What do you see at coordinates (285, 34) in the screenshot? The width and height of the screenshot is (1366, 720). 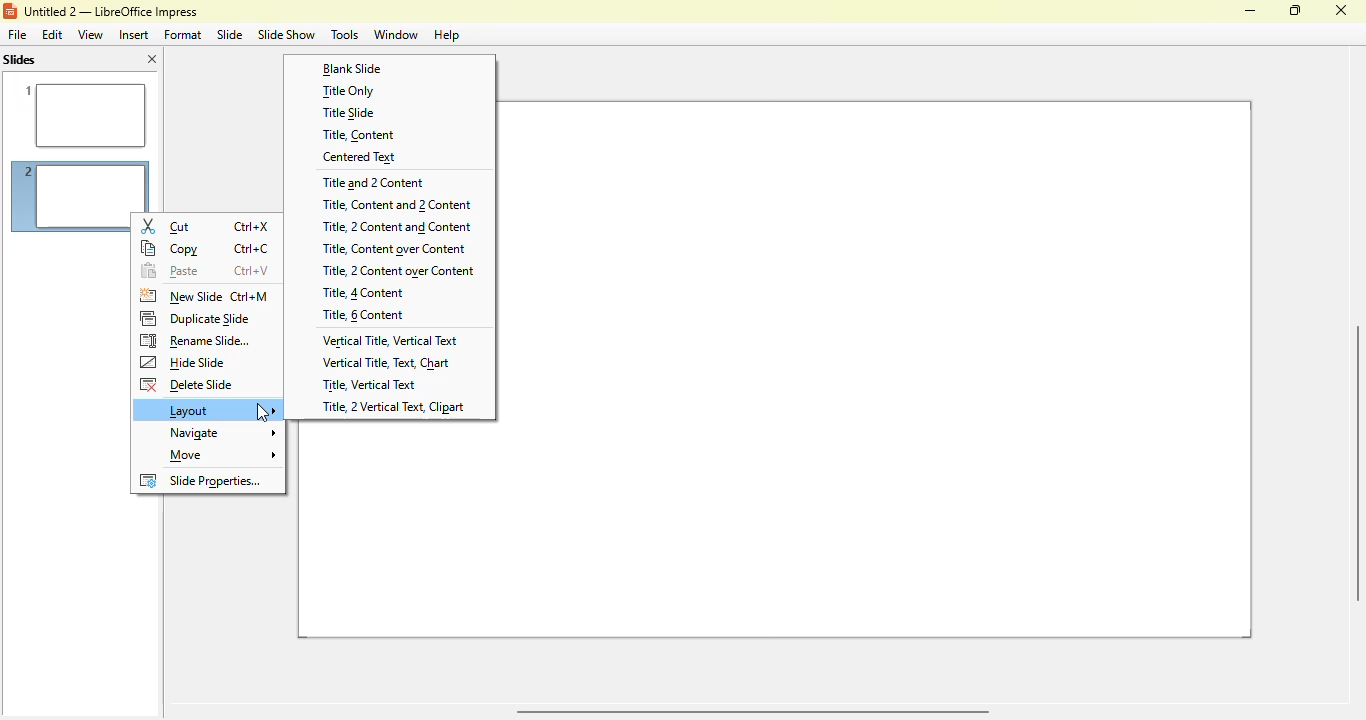 I see `slide show` at bounding box center [285, 34].